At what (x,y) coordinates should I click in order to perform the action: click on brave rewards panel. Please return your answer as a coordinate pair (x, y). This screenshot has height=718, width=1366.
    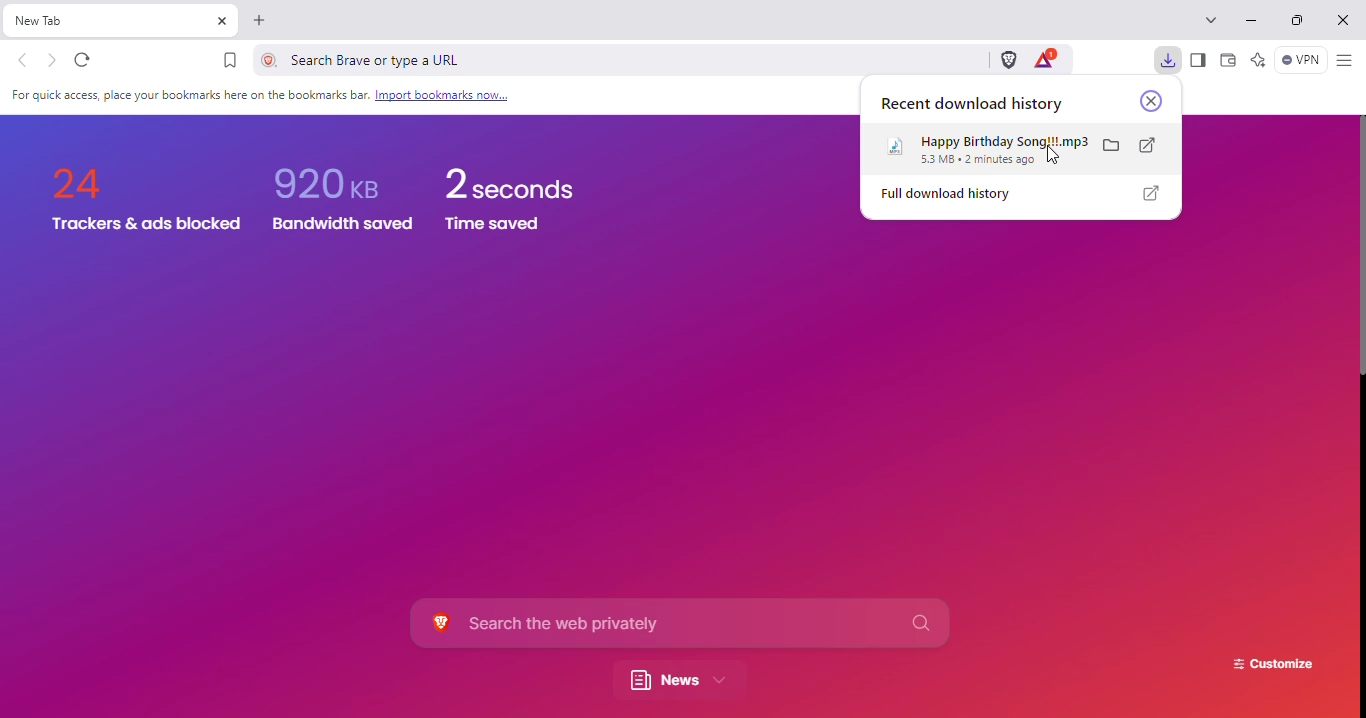
    Looking at the image, I should click on (1045, 59).